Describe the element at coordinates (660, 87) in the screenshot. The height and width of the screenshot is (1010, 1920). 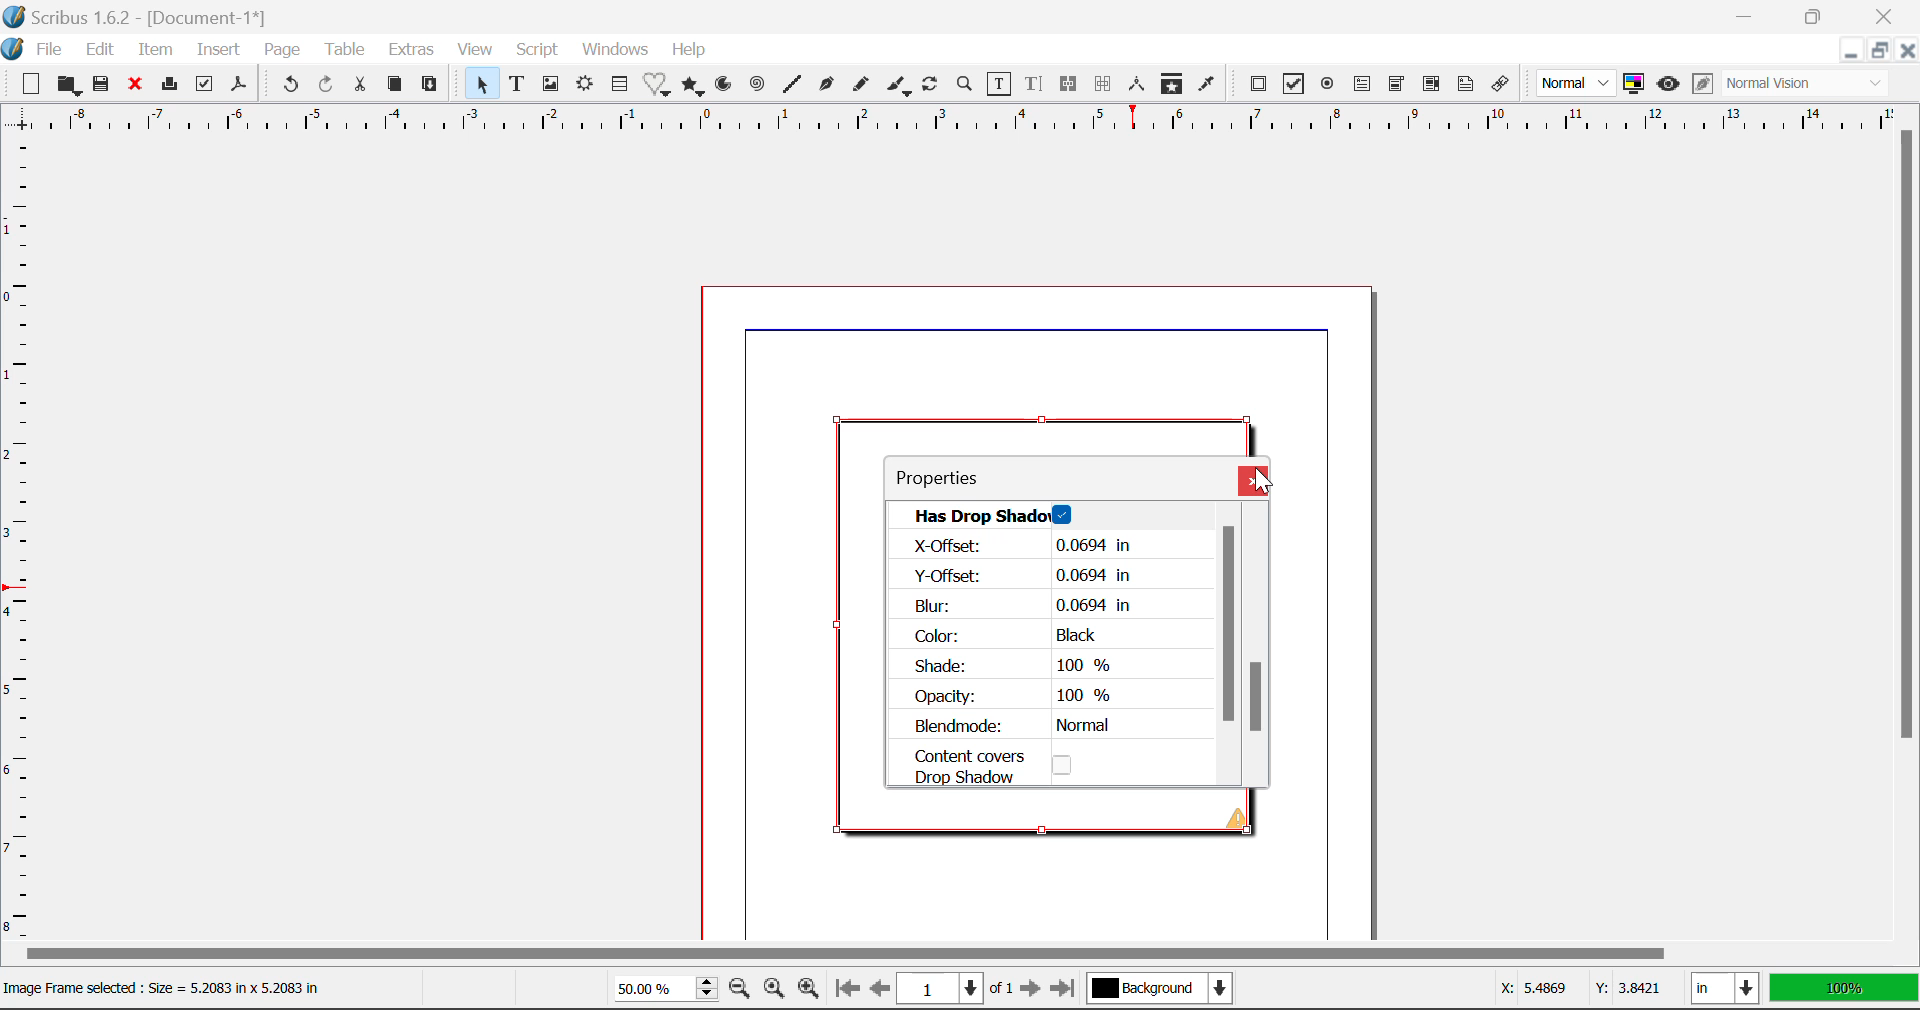
I see `Special Shapes` at that location.